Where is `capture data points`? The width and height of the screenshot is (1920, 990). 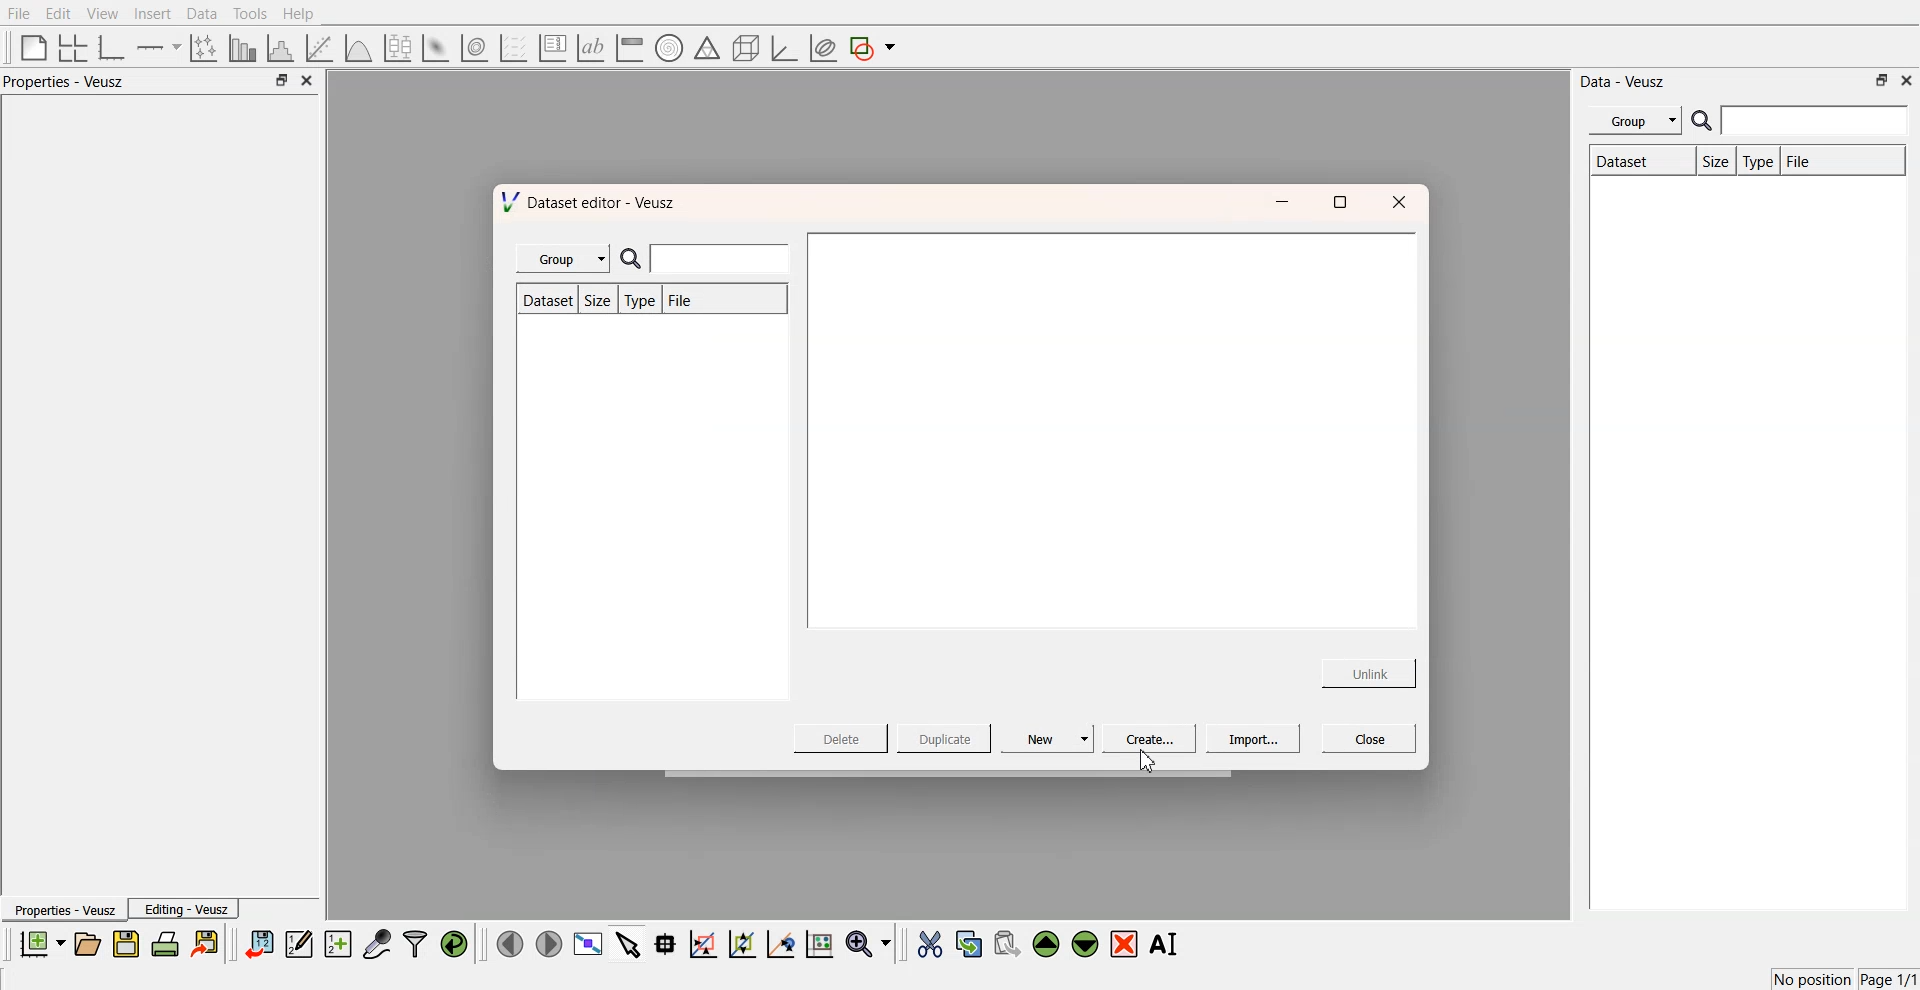 capture data points is located at coordinates (378, 945).